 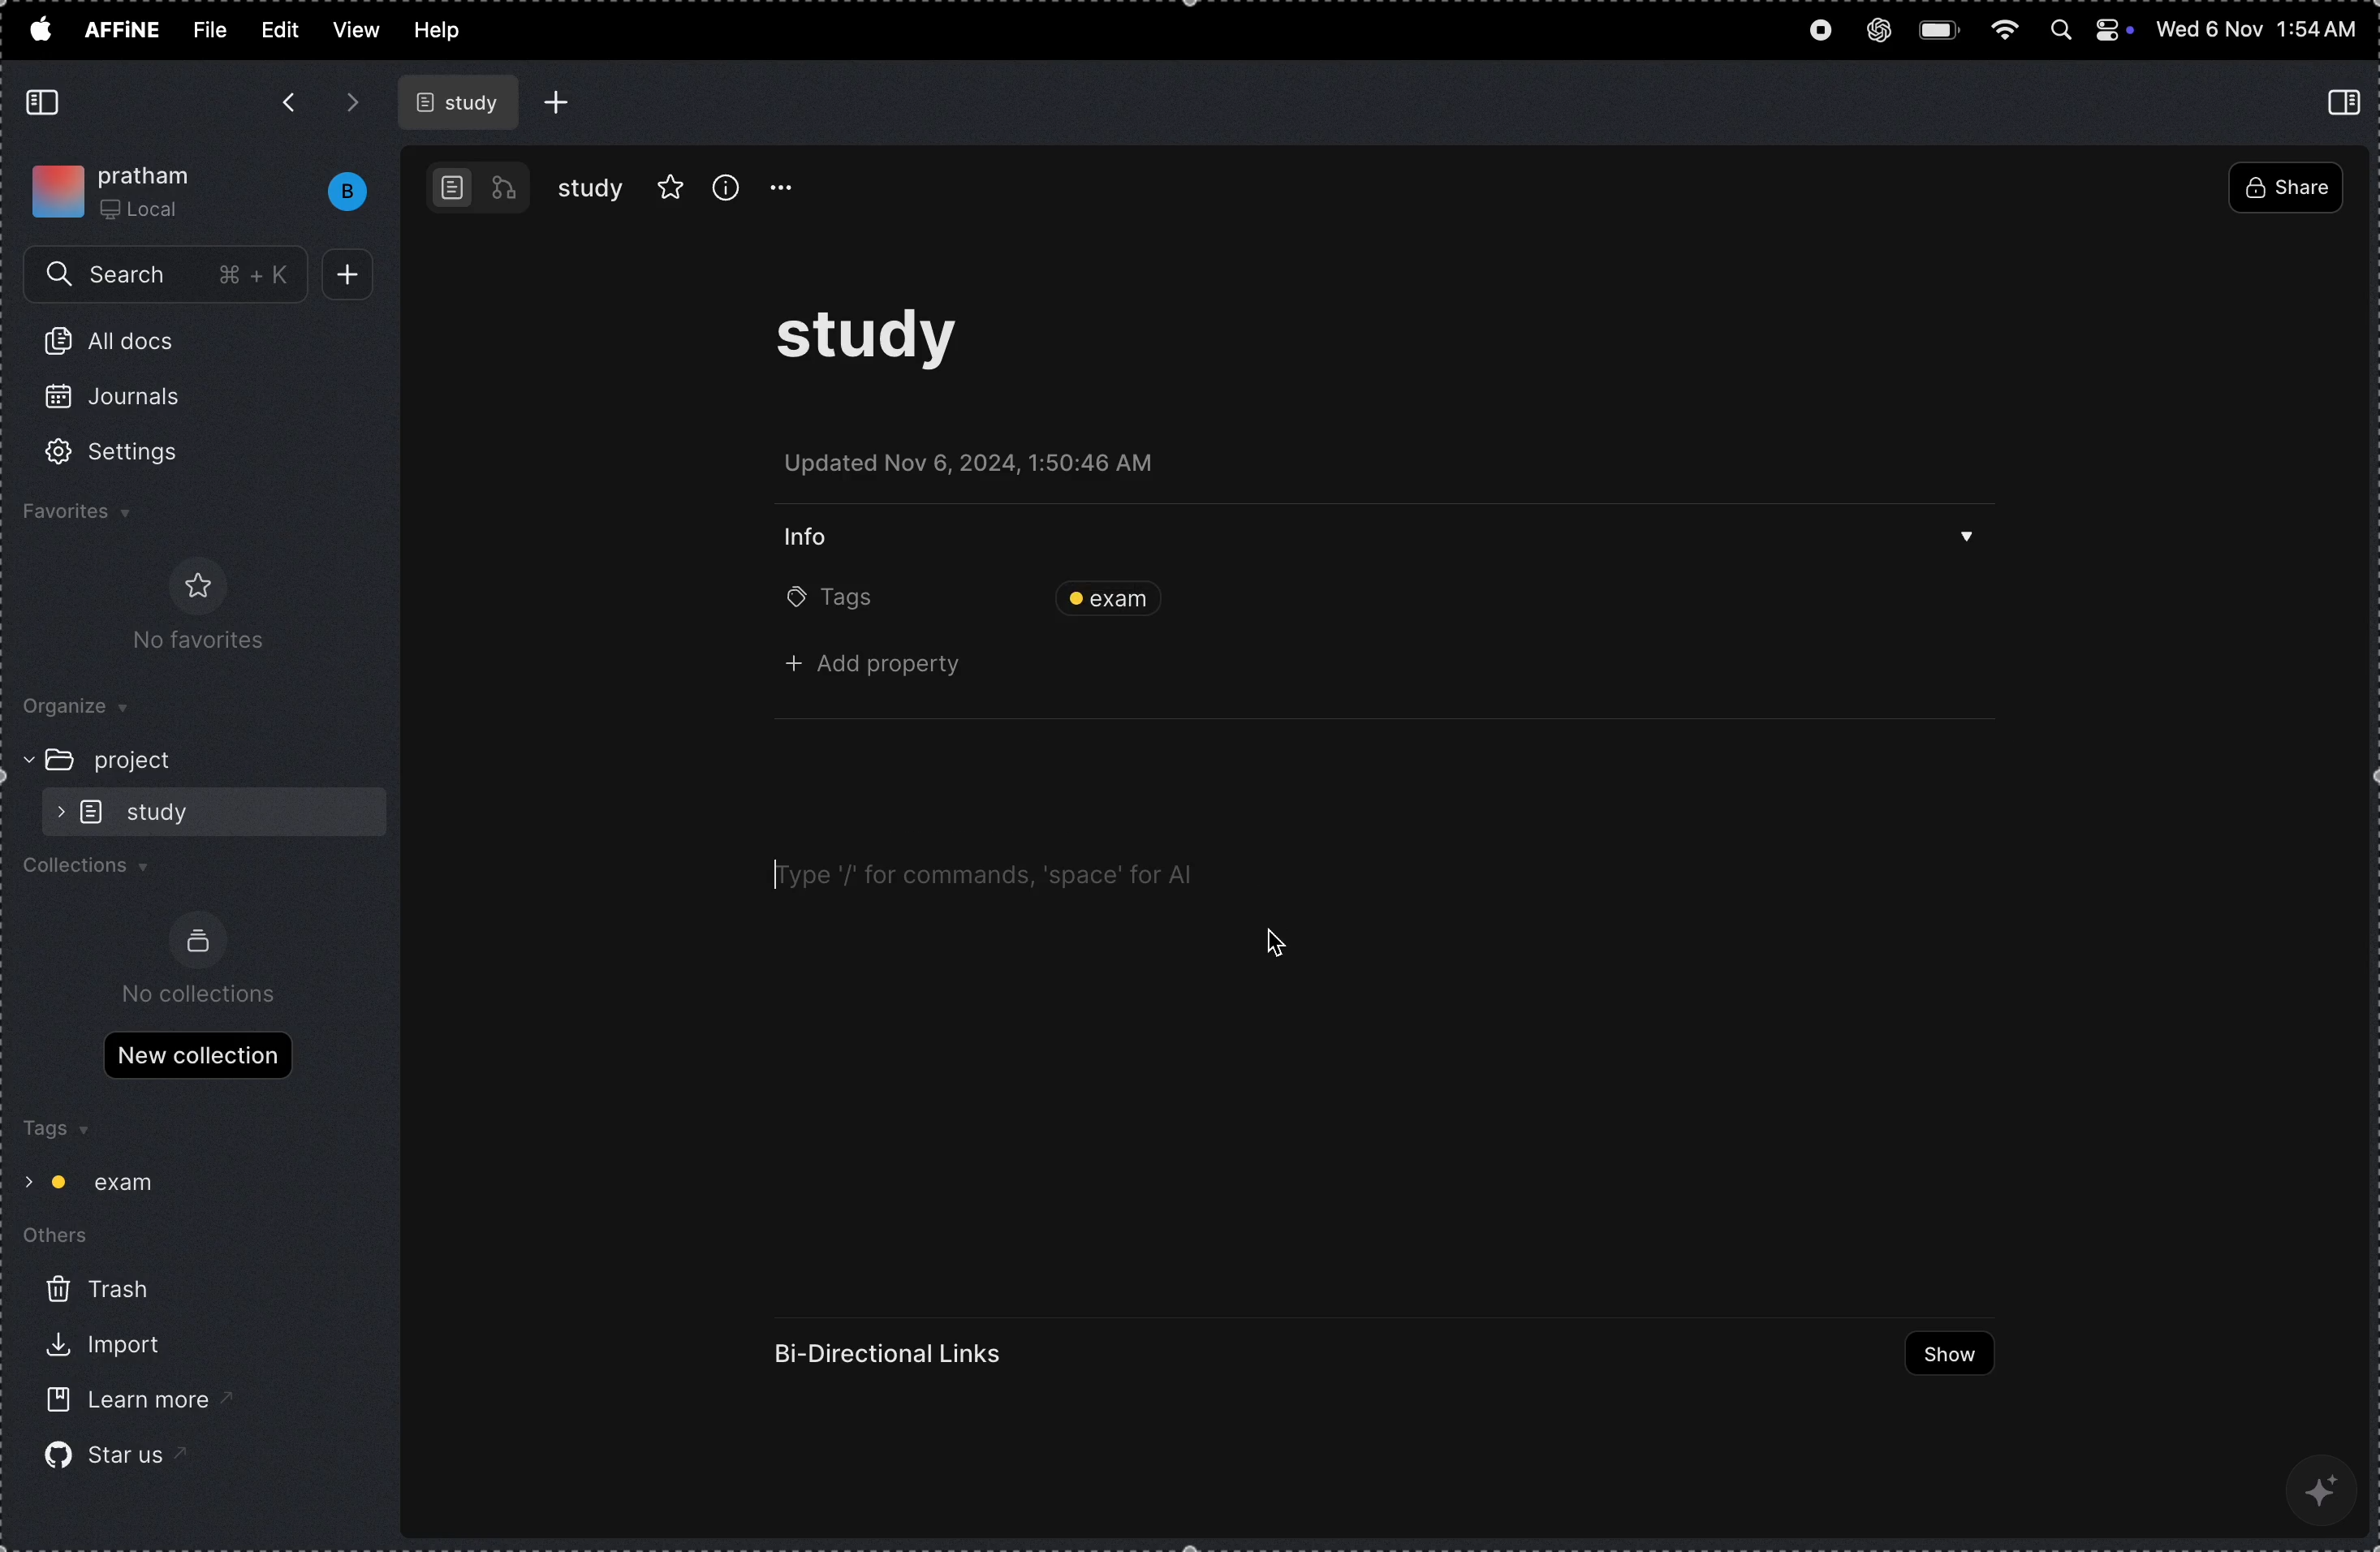 What do you see at coordinates (124, 32) in the screenshot?
I see `affine` at bounding box center [124, 32].